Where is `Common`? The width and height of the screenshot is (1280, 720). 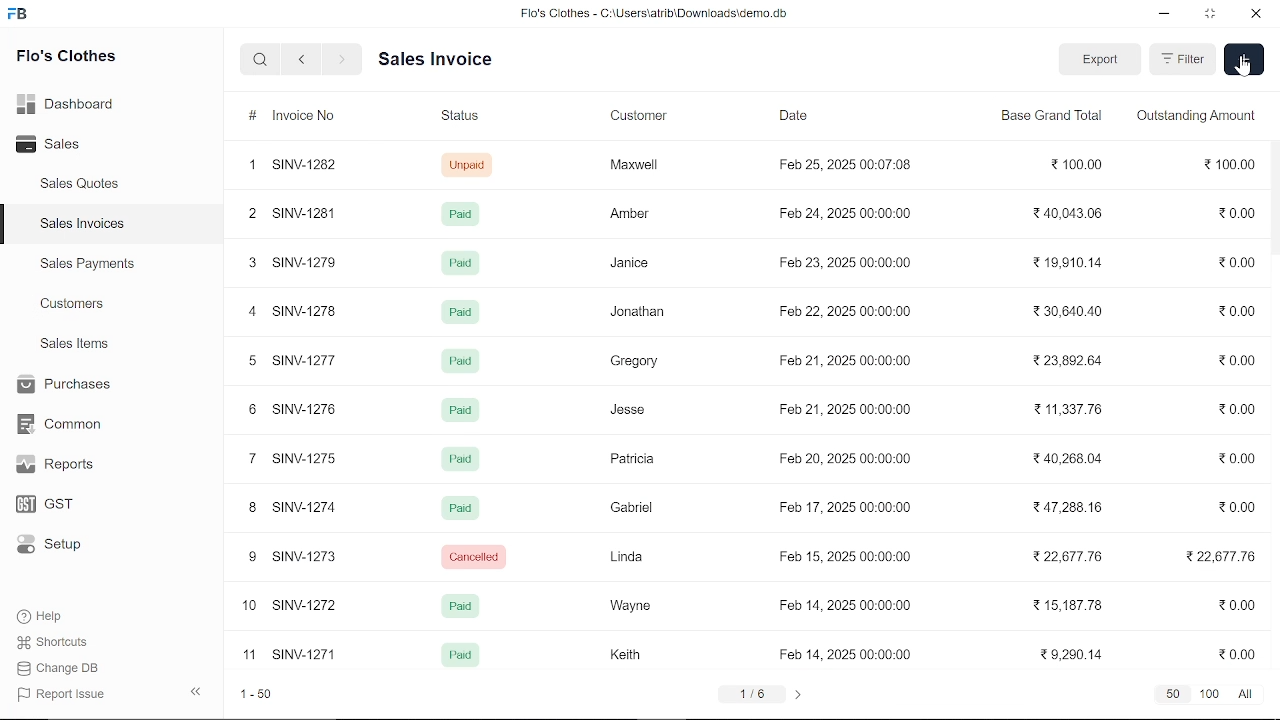
Common is located at coordinates (62, 424).